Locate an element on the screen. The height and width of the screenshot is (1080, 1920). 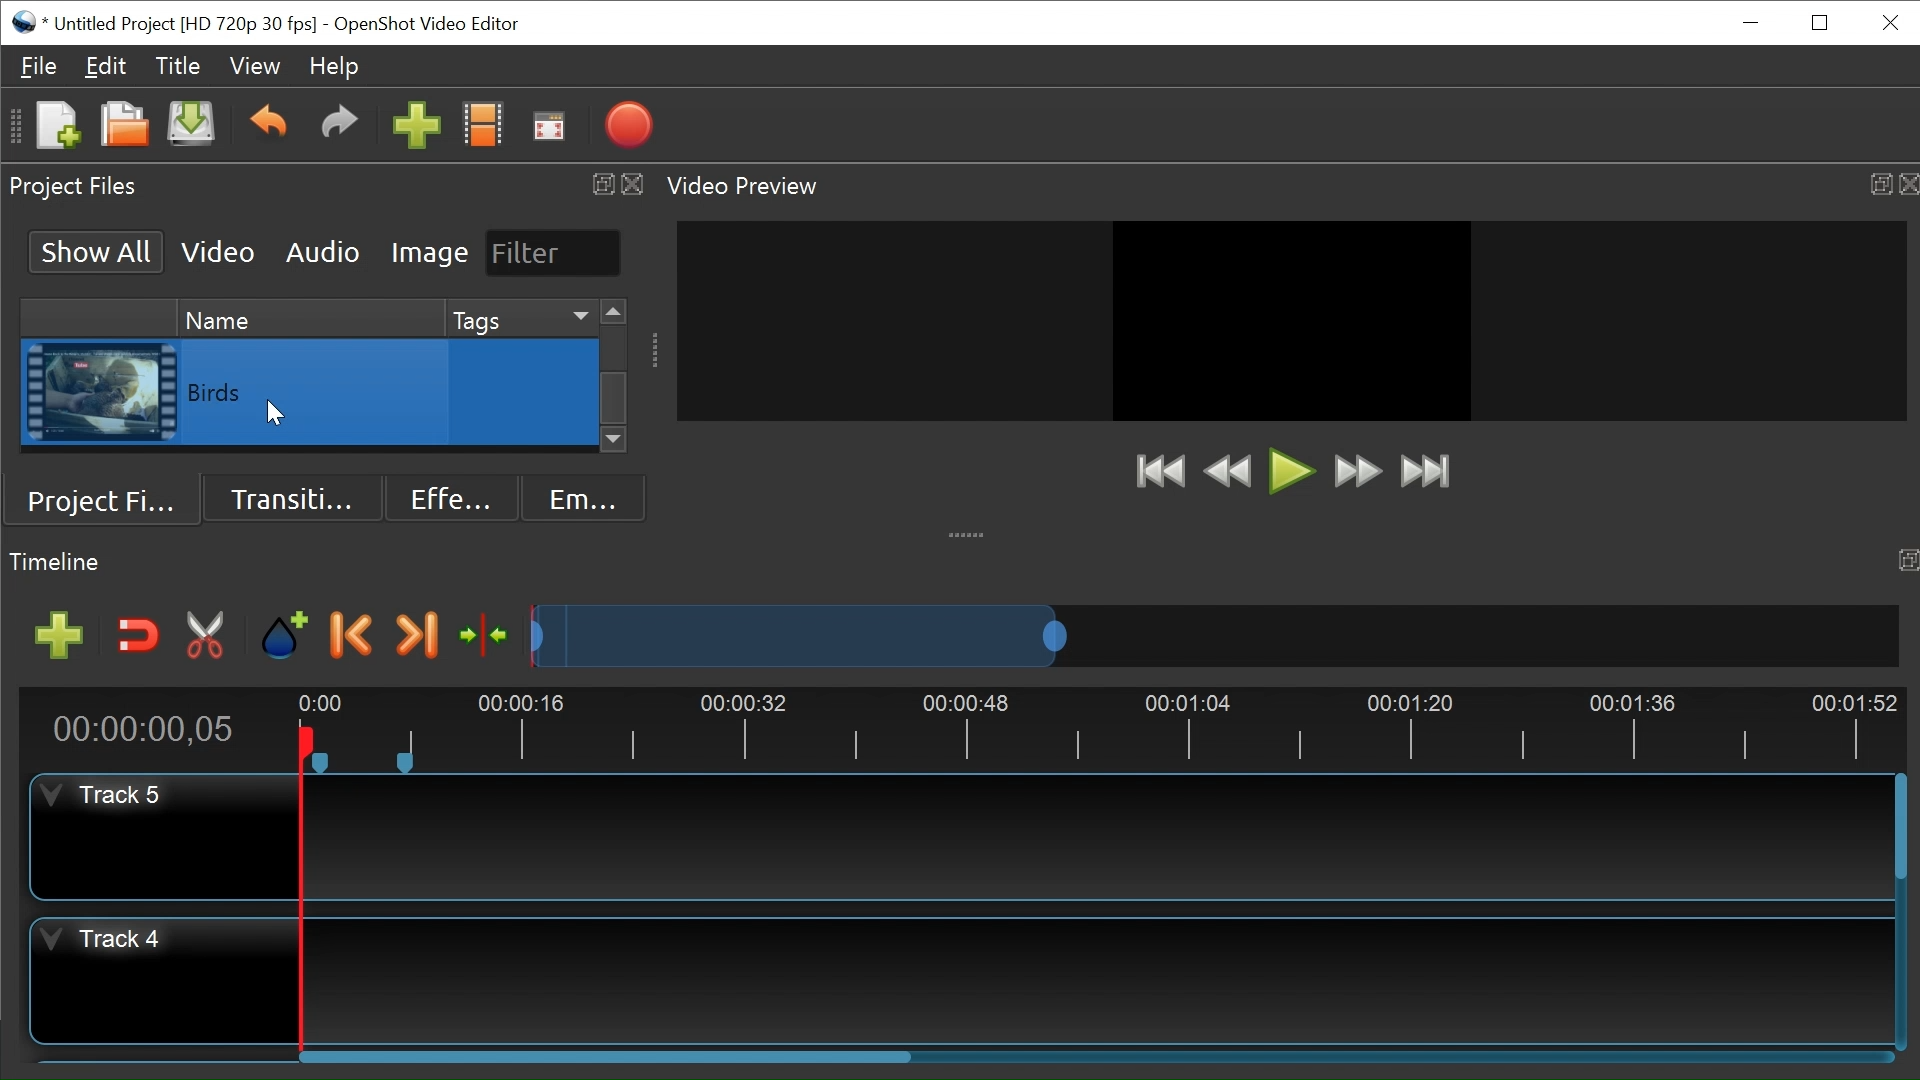
Scroll up is located at coordinates (613, 313).